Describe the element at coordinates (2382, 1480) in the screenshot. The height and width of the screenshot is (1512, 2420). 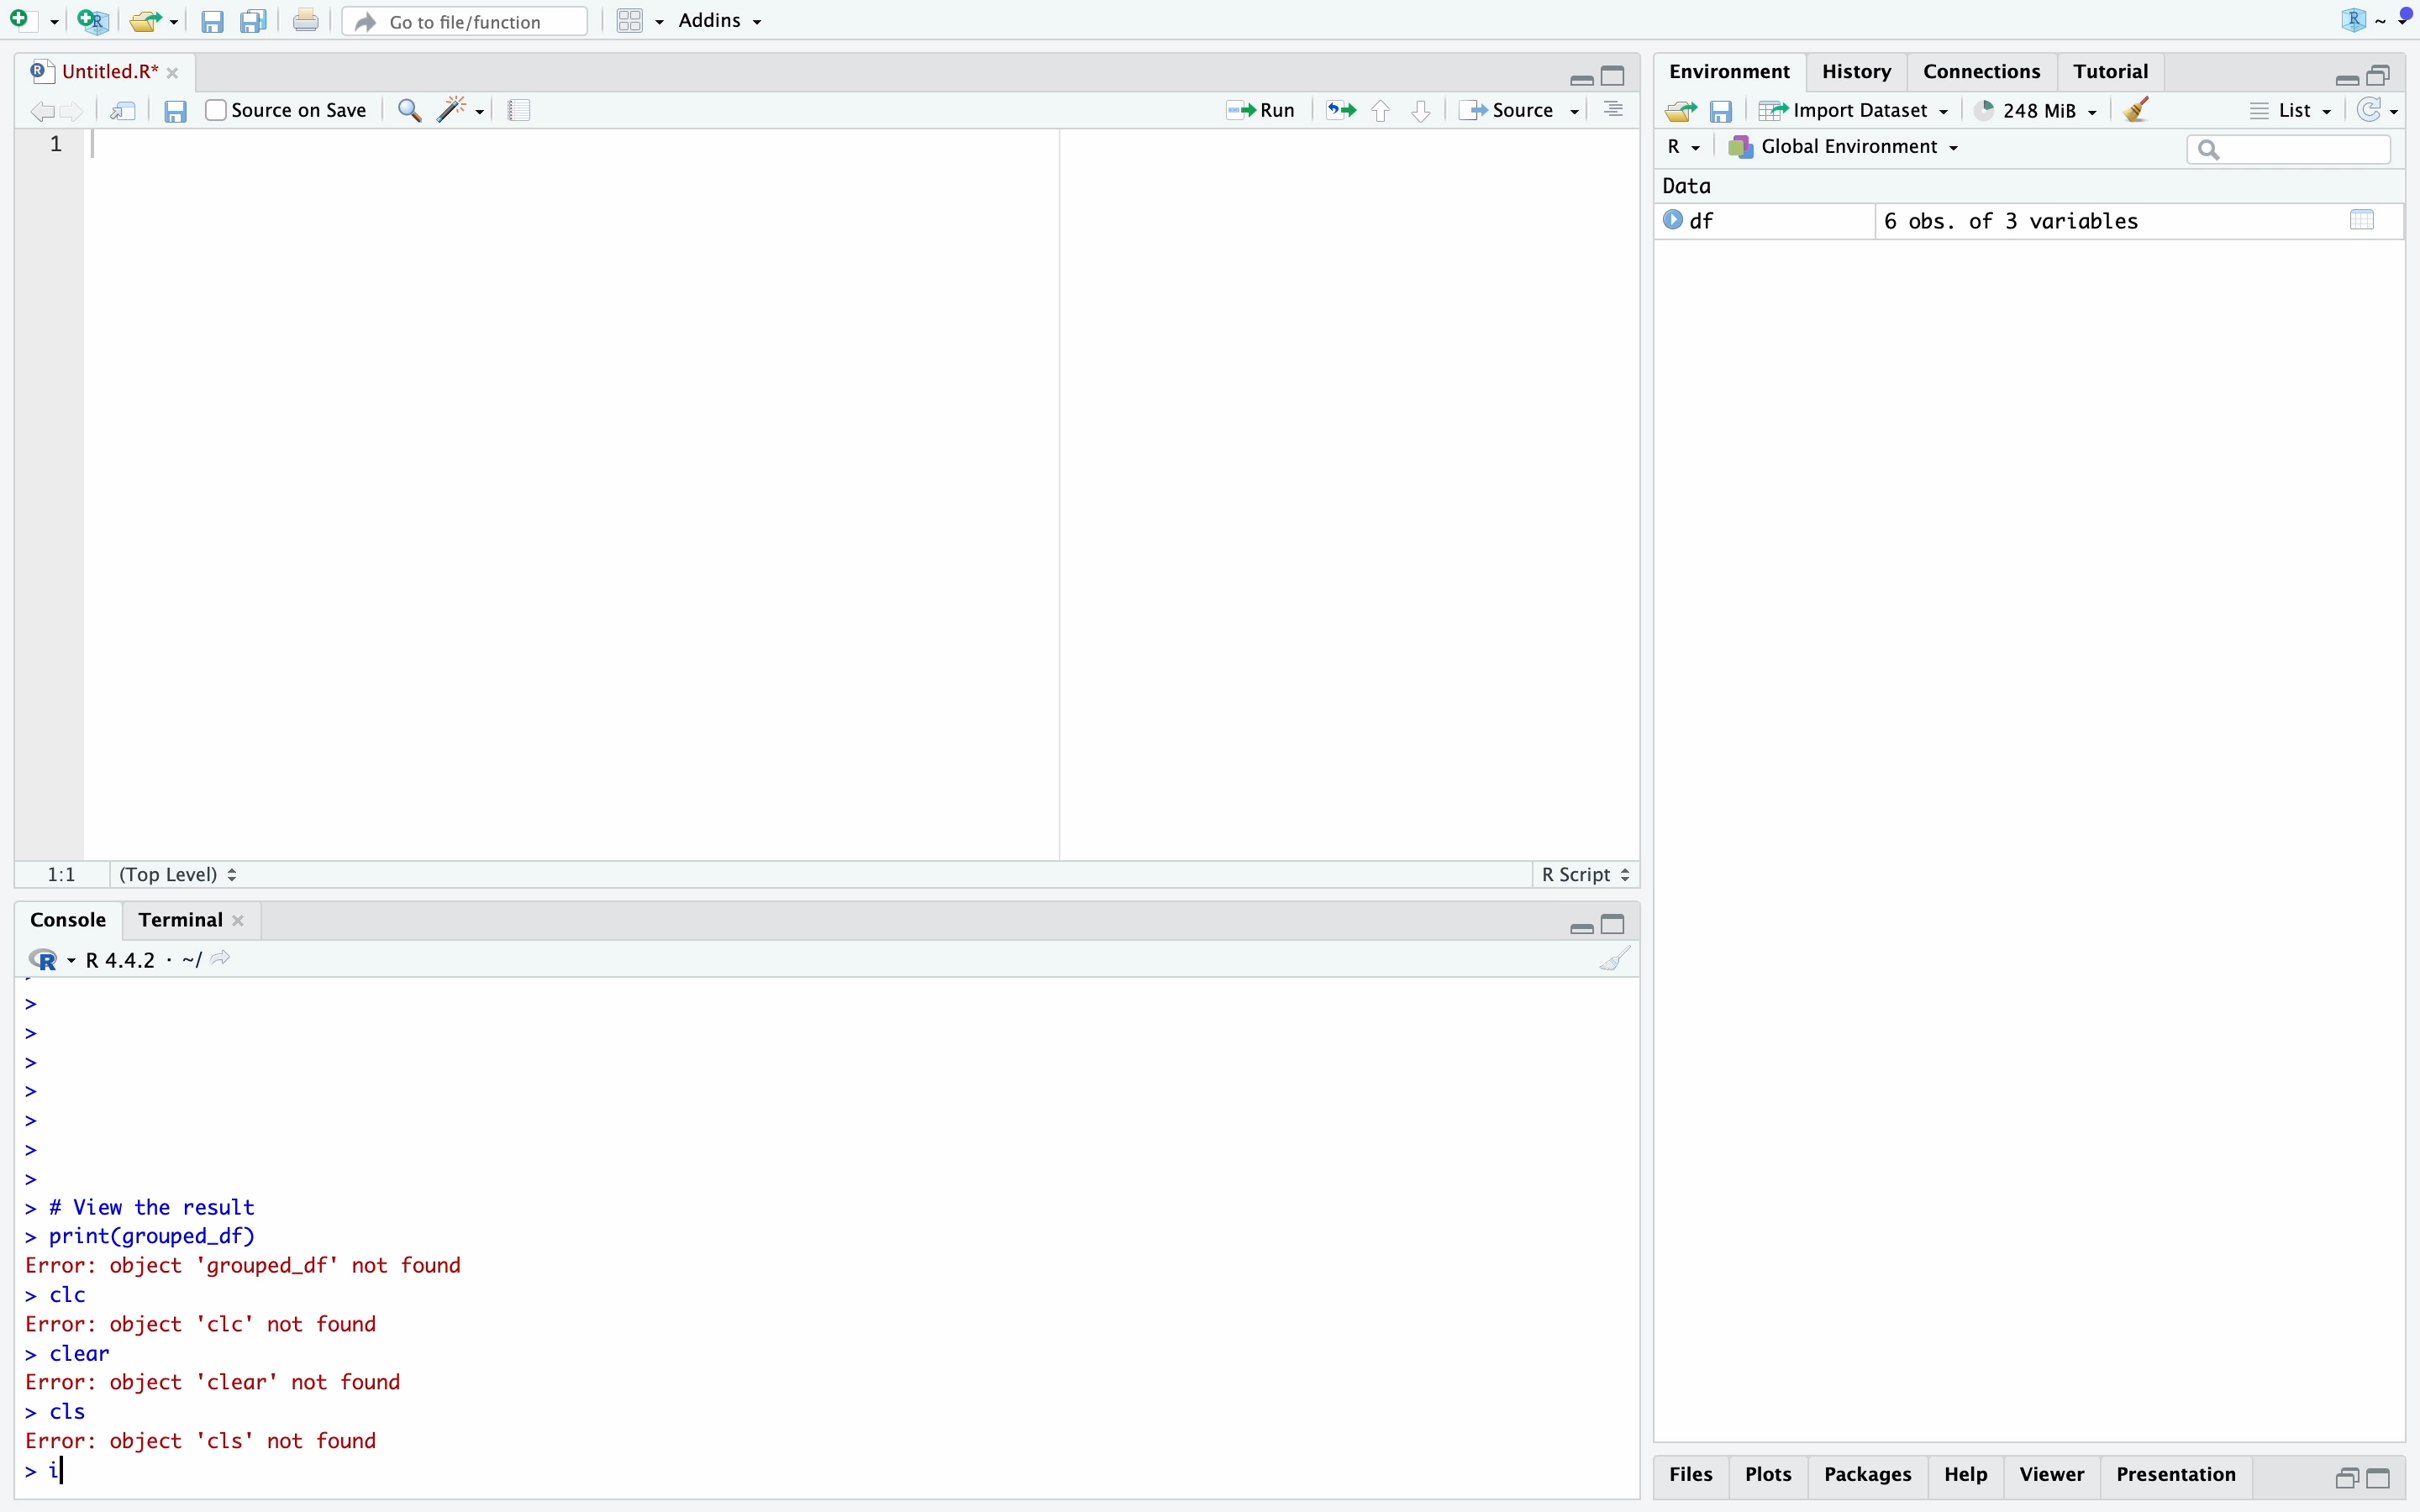
I see `Full Height` at that location.